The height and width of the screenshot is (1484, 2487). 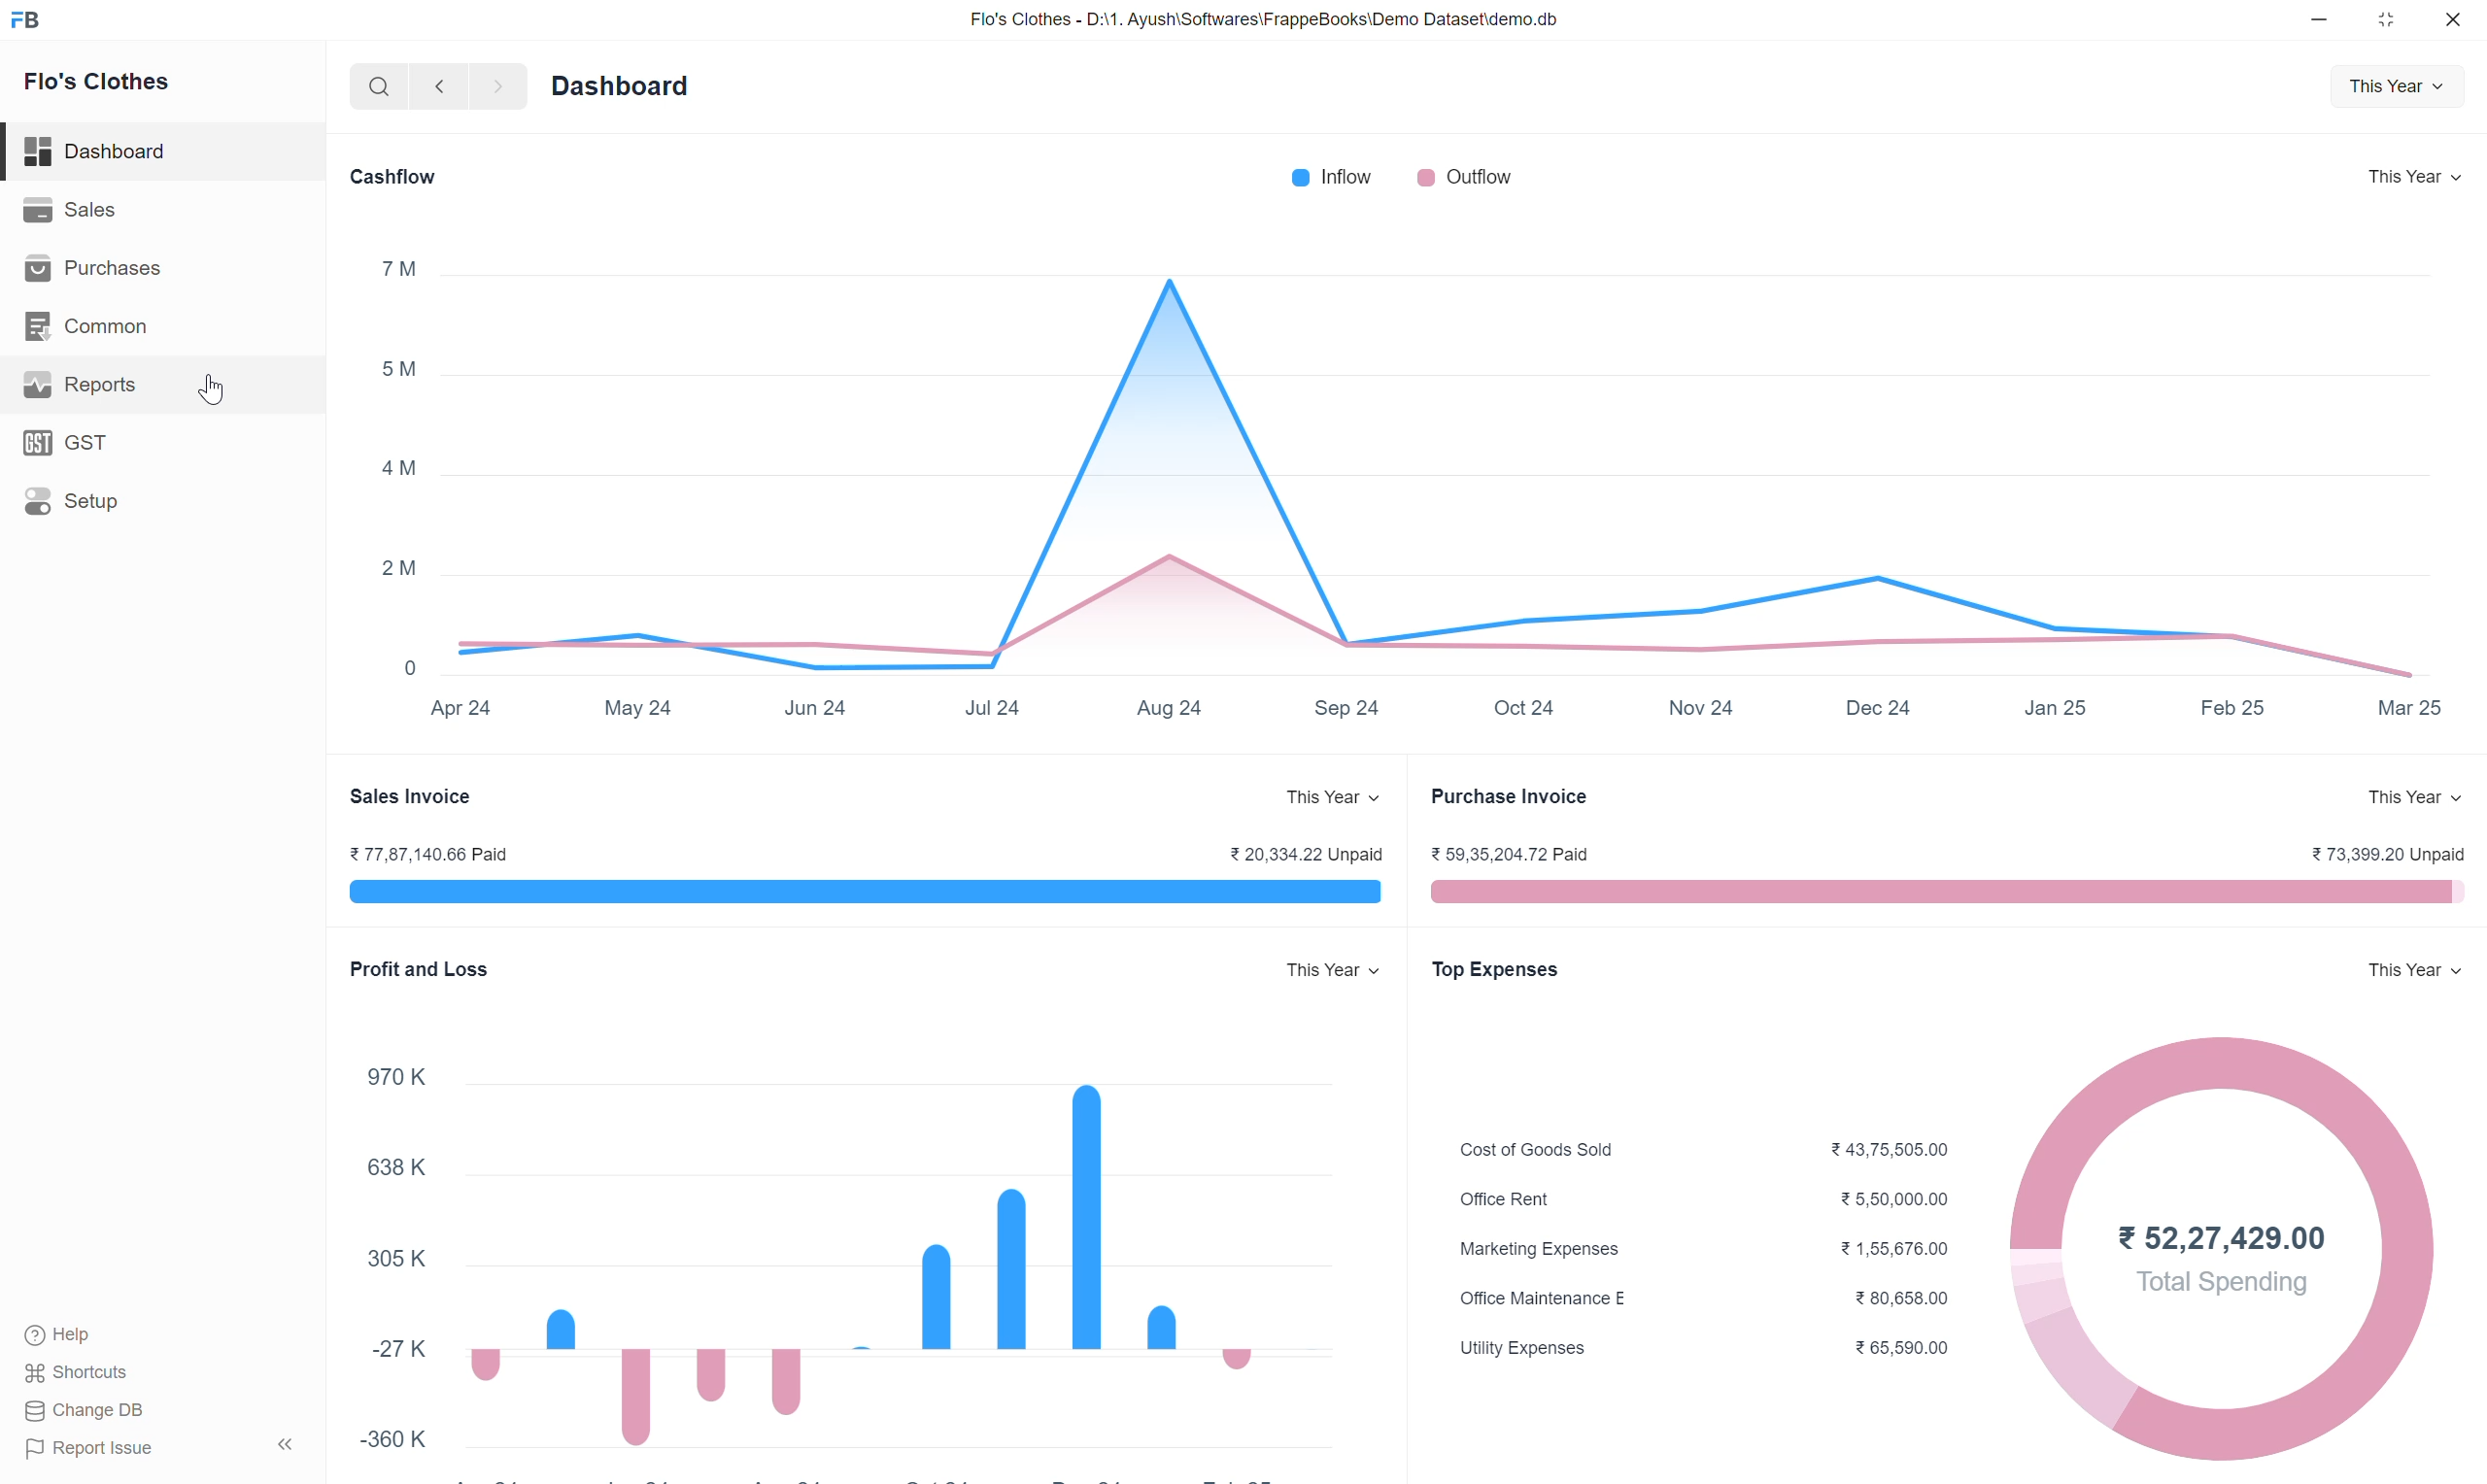 I want to click on Jan 25, so click(x=2050, y=705).